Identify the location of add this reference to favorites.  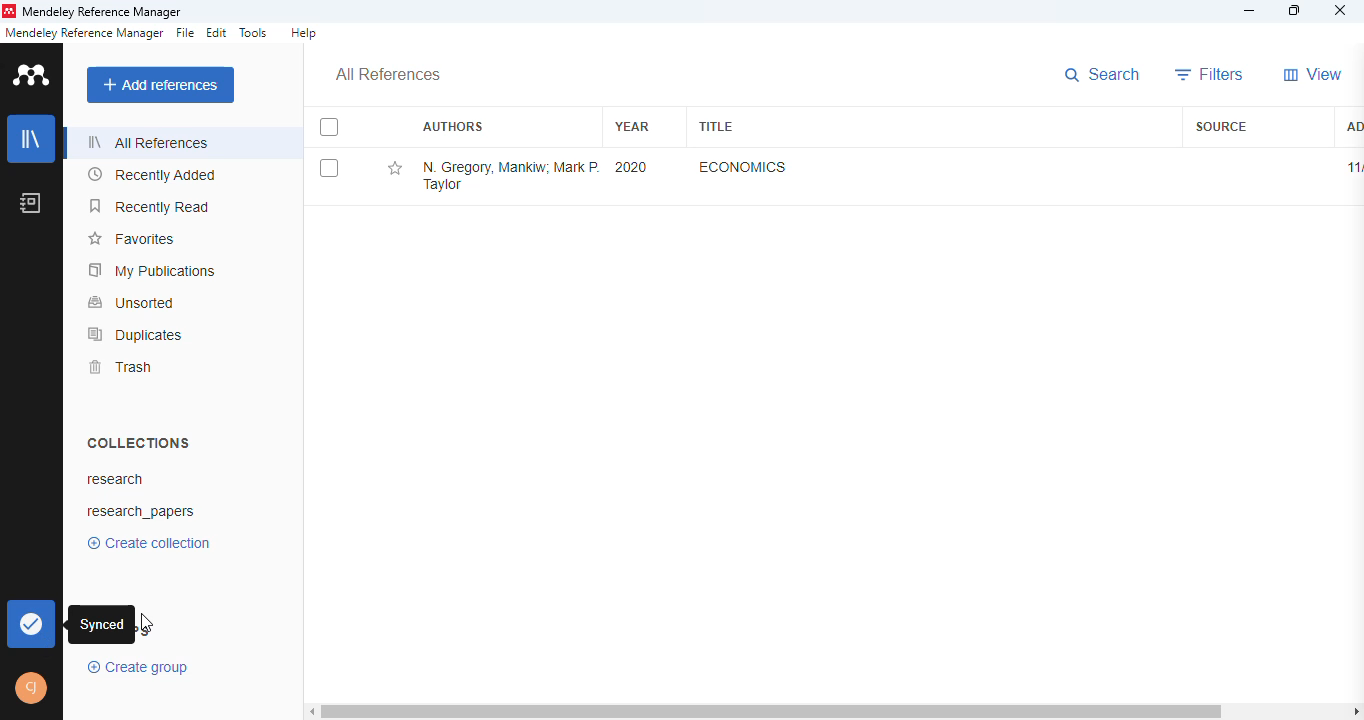
(396, 169).